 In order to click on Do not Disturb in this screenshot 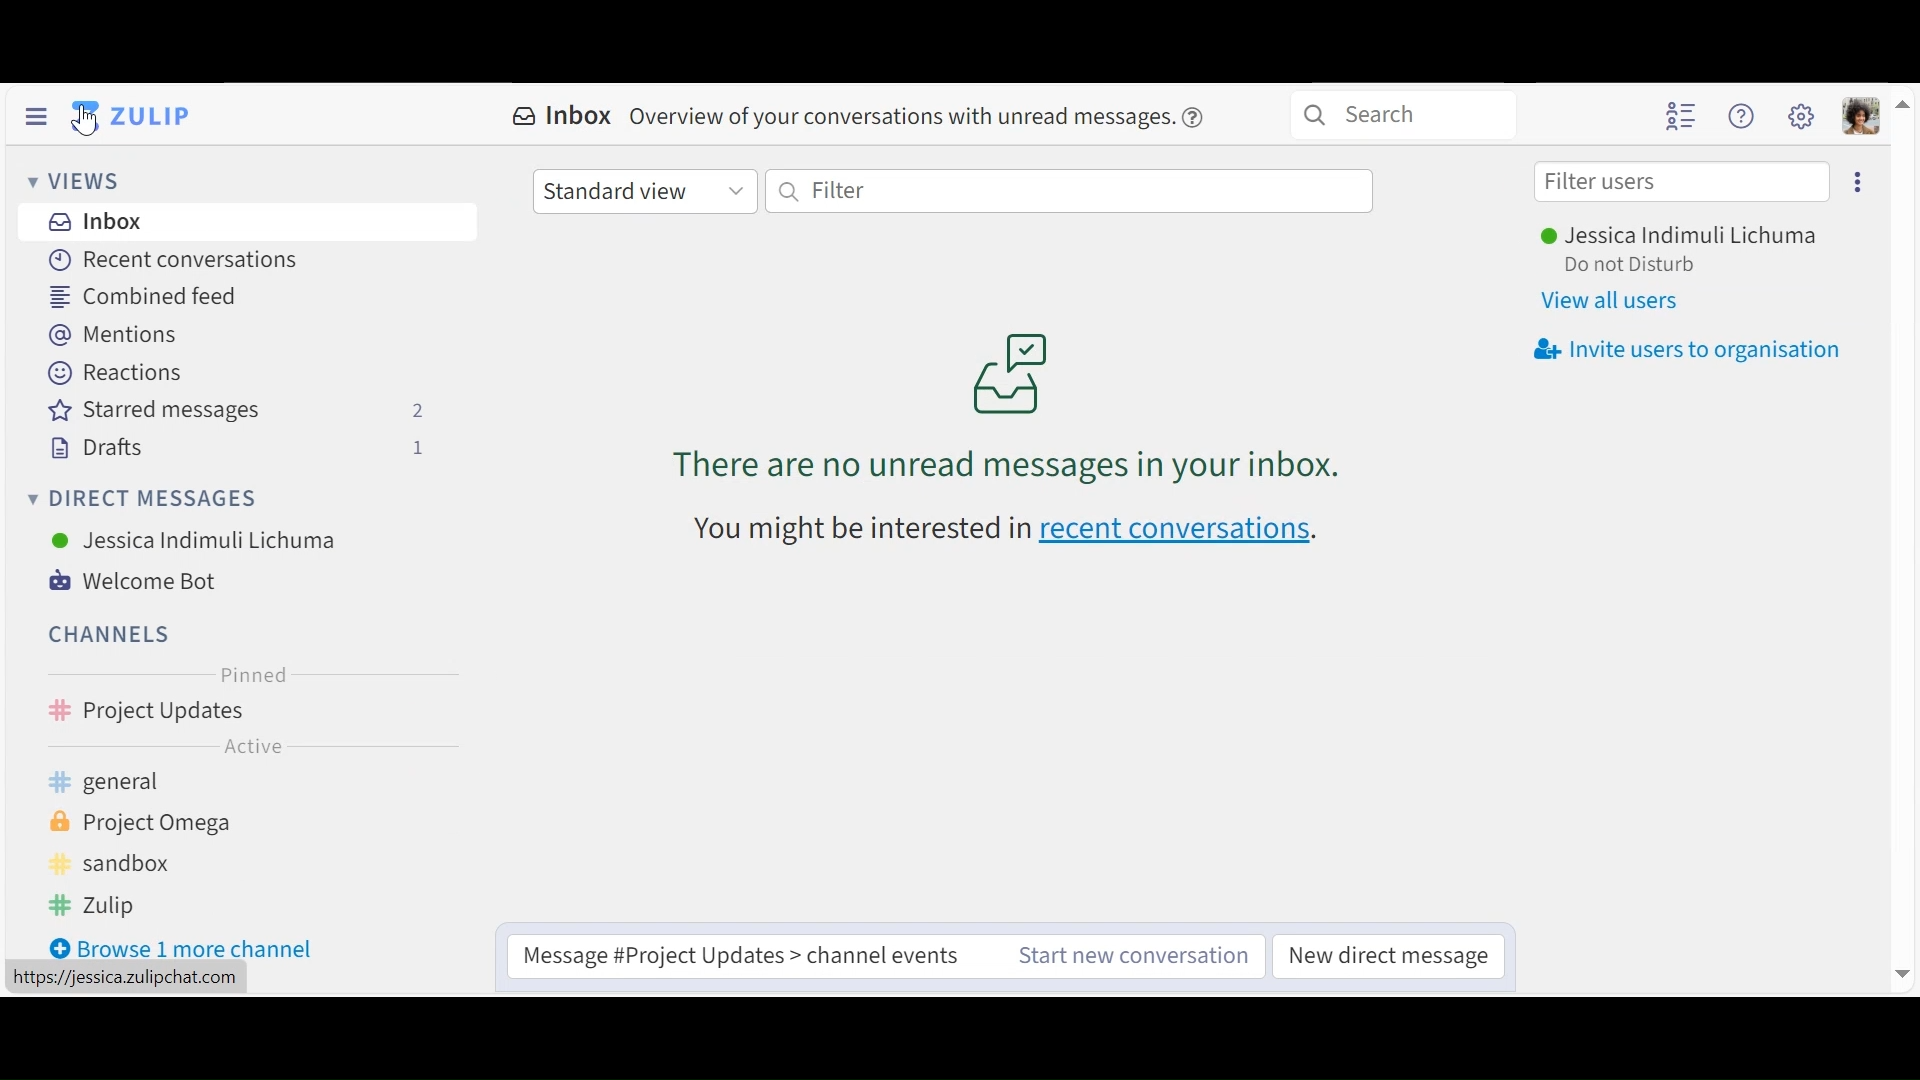, I will do `click(1630, 265)`.